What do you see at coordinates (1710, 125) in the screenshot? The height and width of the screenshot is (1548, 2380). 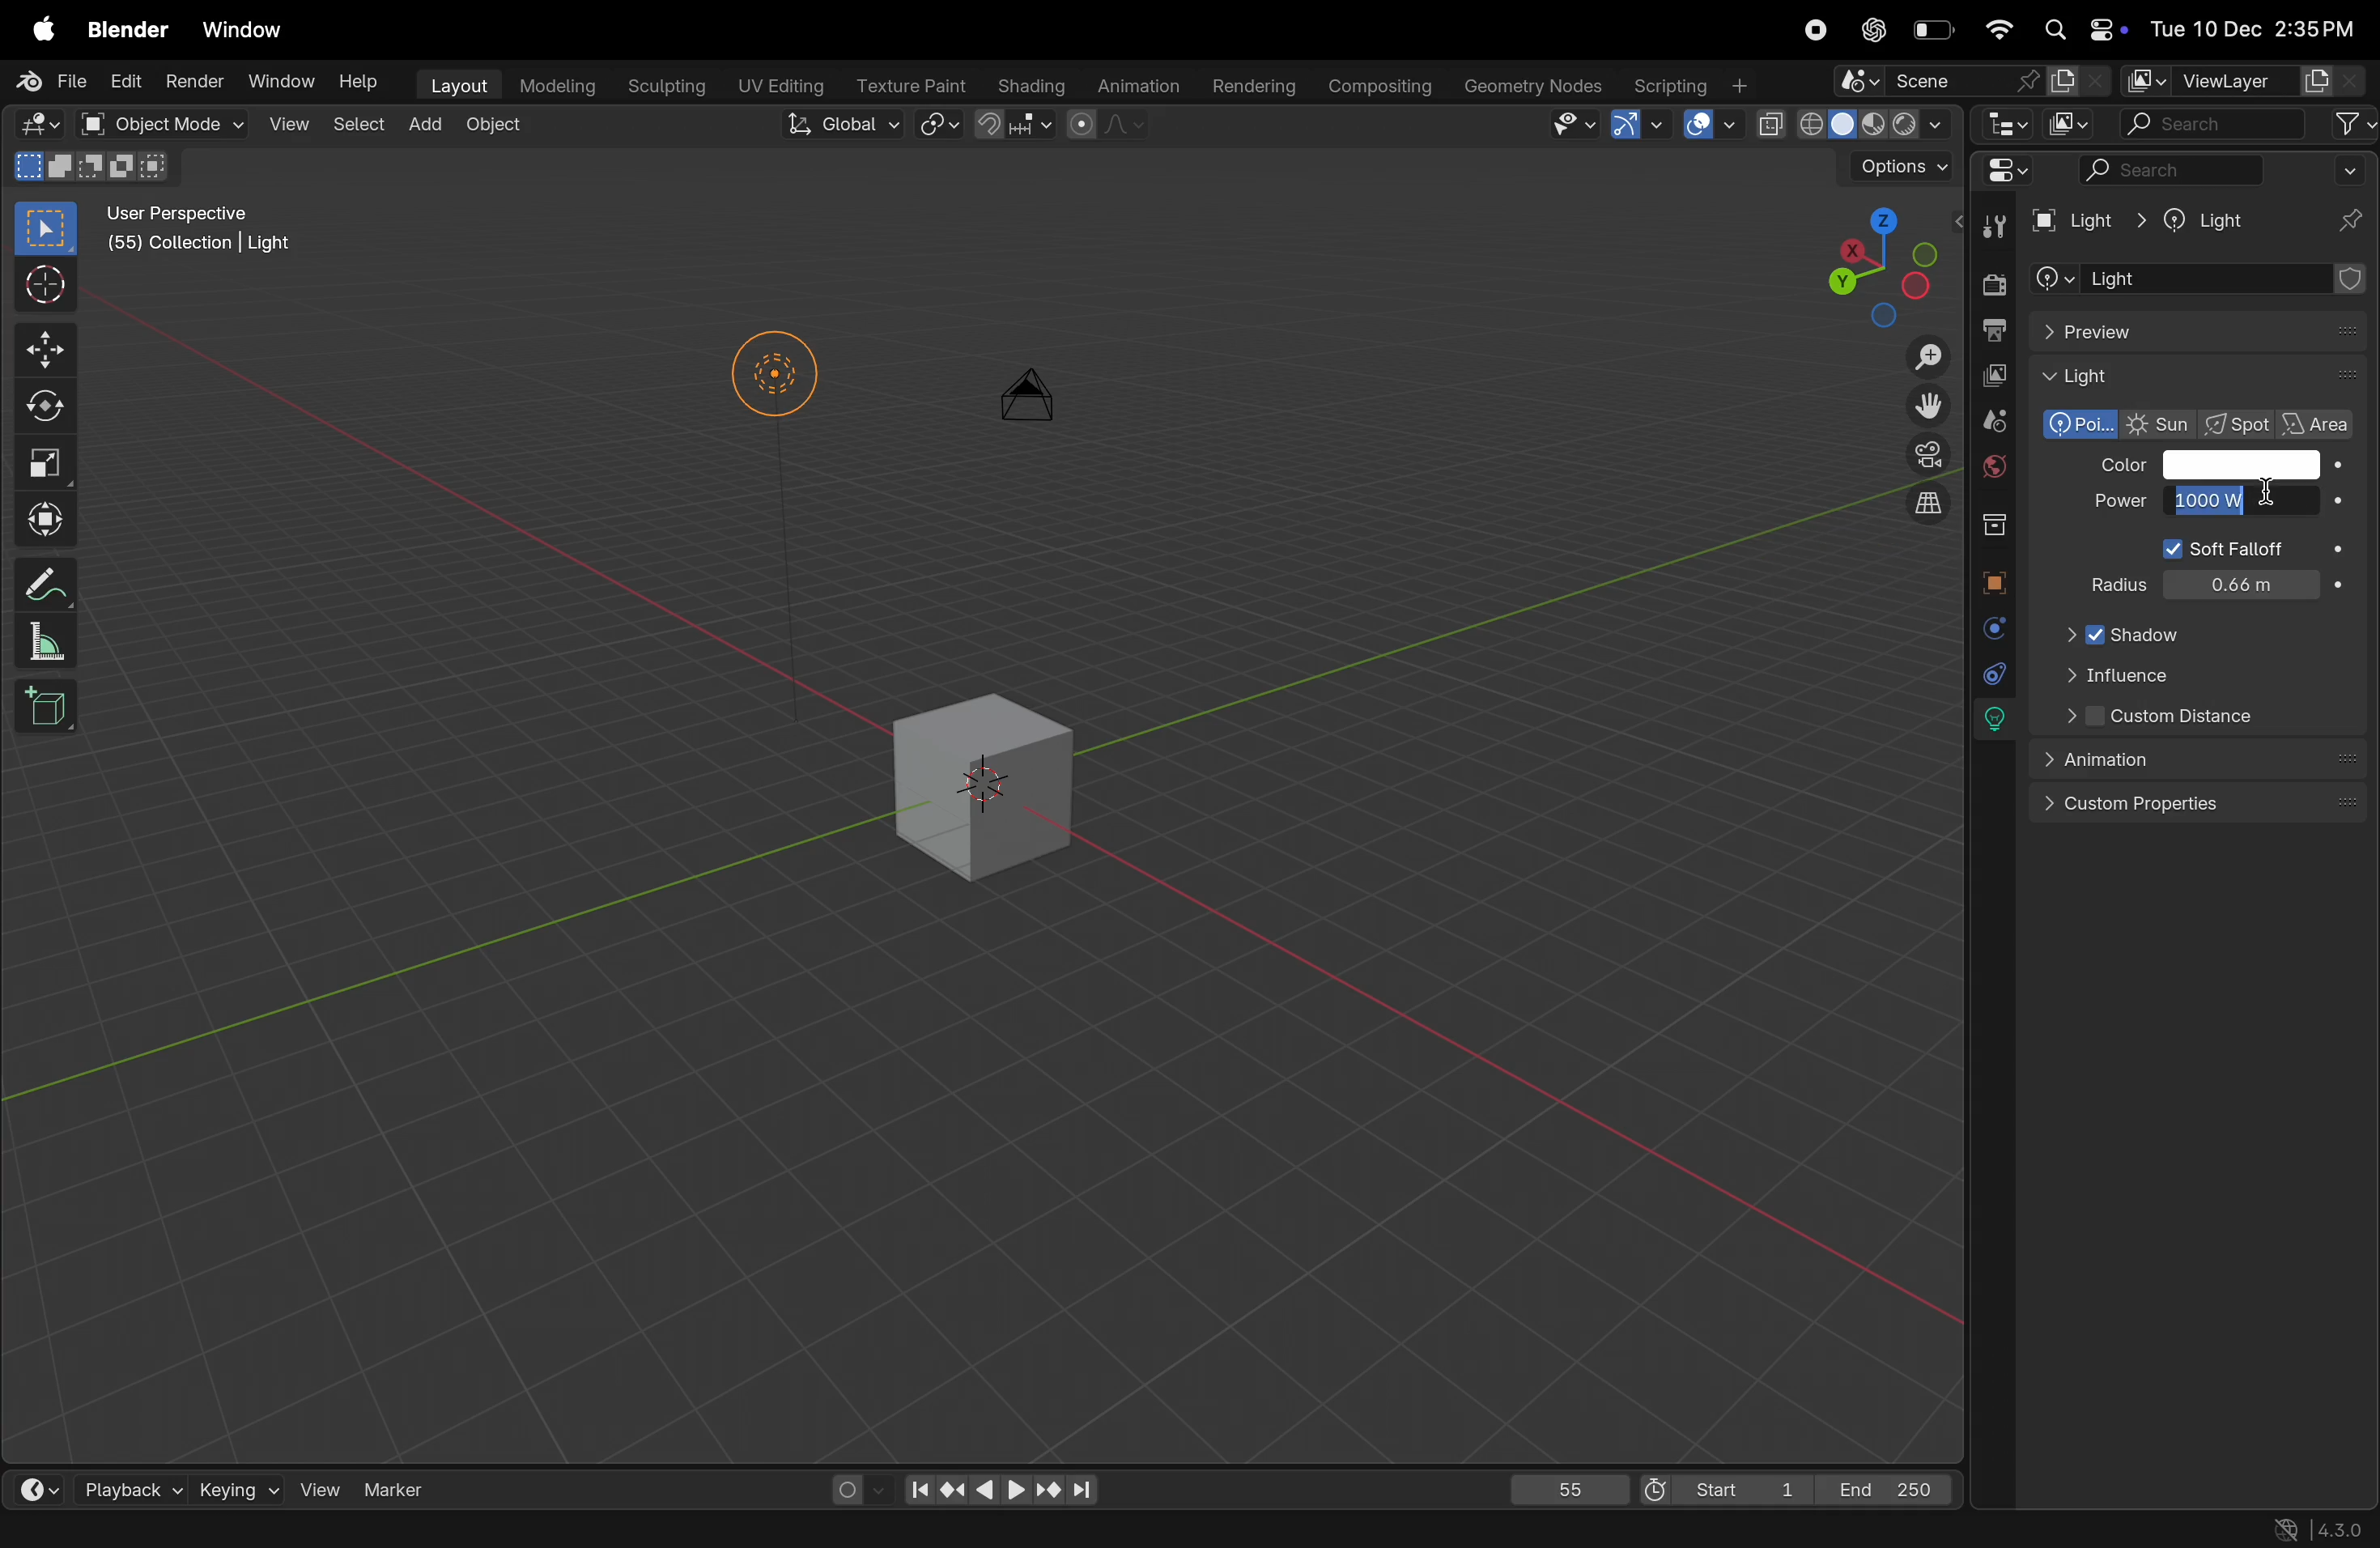 I see `show overlays` at bounding box center [1710, 125].